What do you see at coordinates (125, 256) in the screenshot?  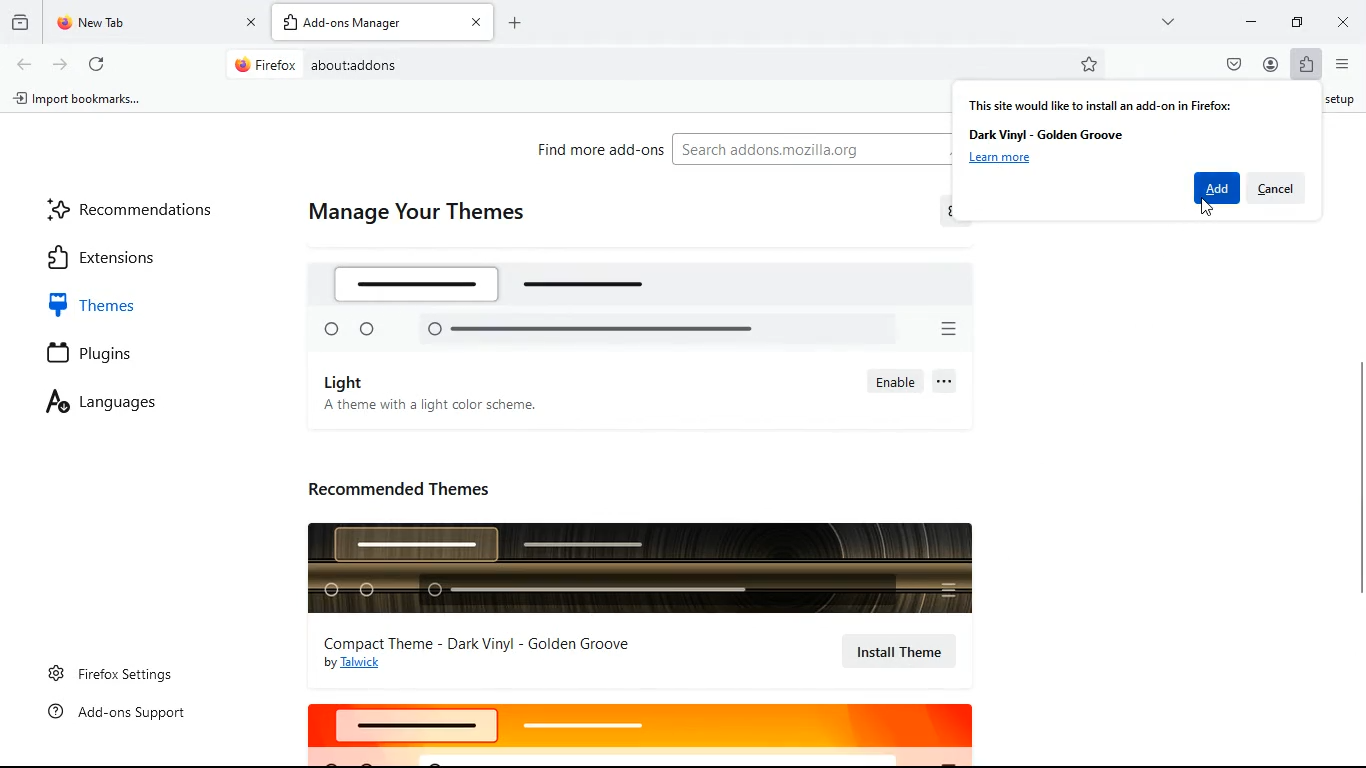 I see `extensions` at bounding box center [125, 256].